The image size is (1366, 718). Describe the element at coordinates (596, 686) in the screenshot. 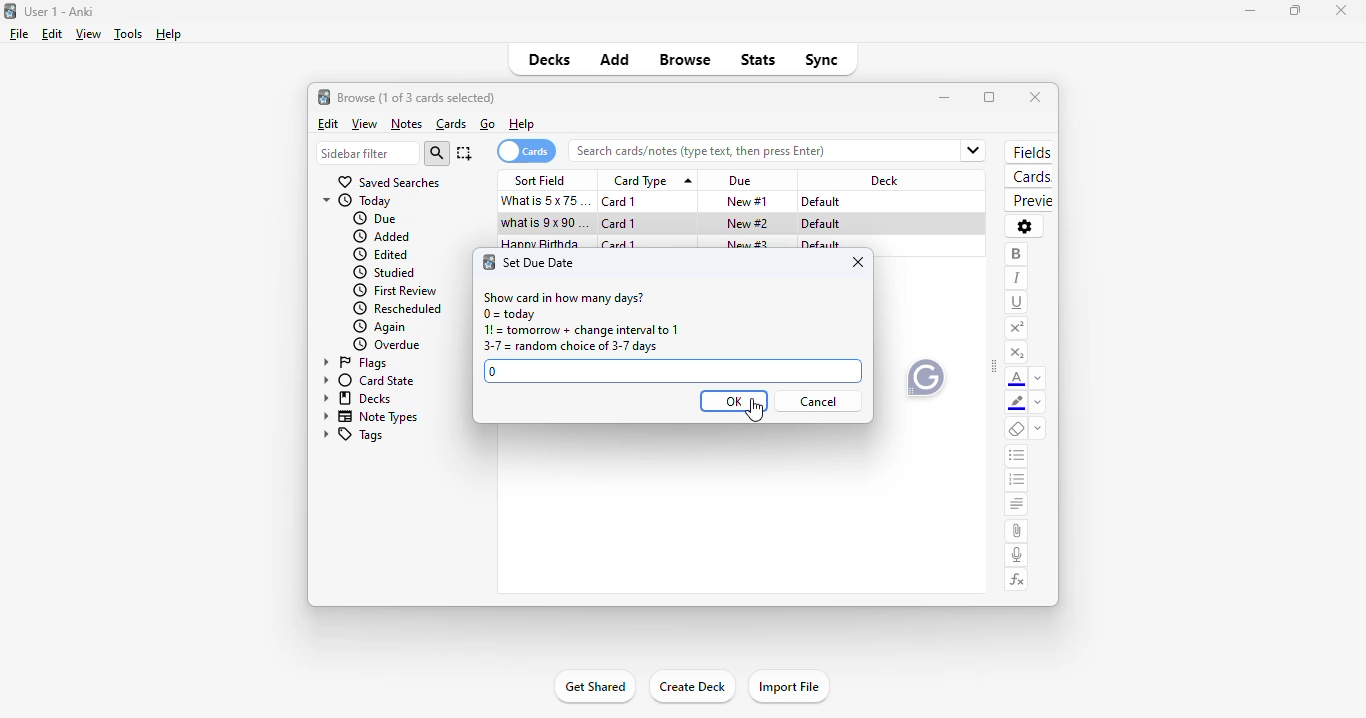

I see `get shared` at that location.